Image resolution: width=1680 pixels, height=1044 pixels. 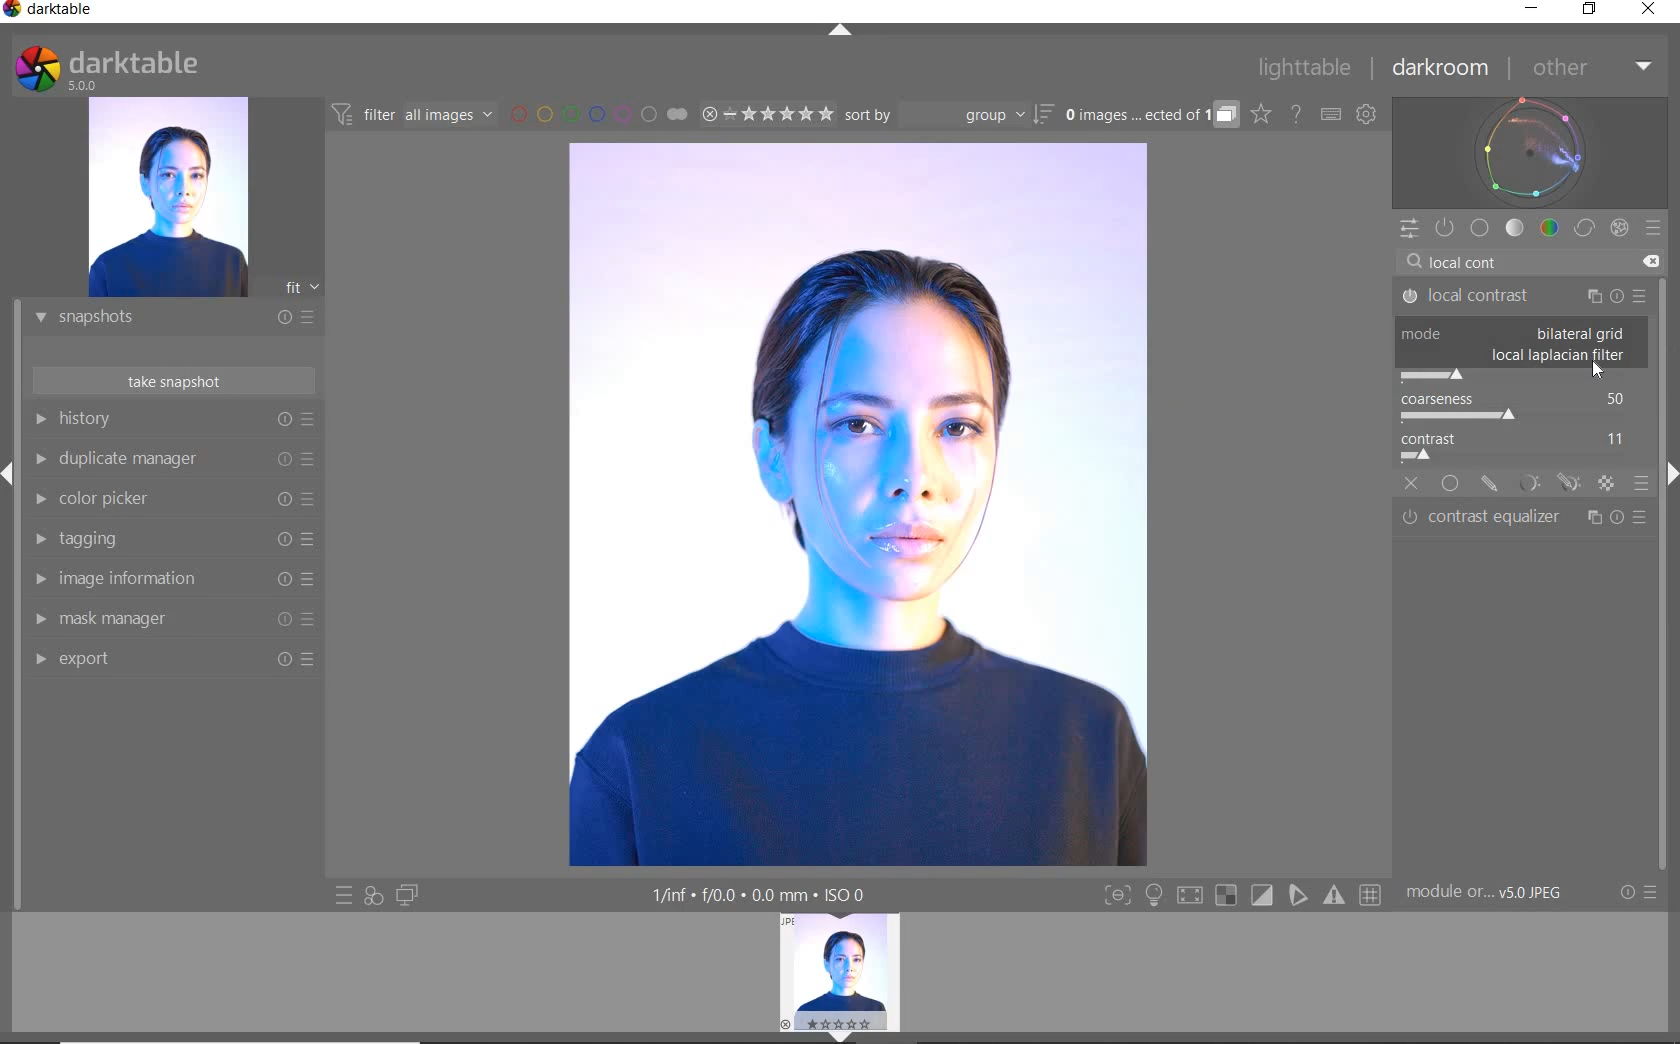 What do you see at coordinates (1641, 892) in the screenshot?
I see `RESET OR PRESETS & PREFERENCES` at bounding box center [1641, 892].